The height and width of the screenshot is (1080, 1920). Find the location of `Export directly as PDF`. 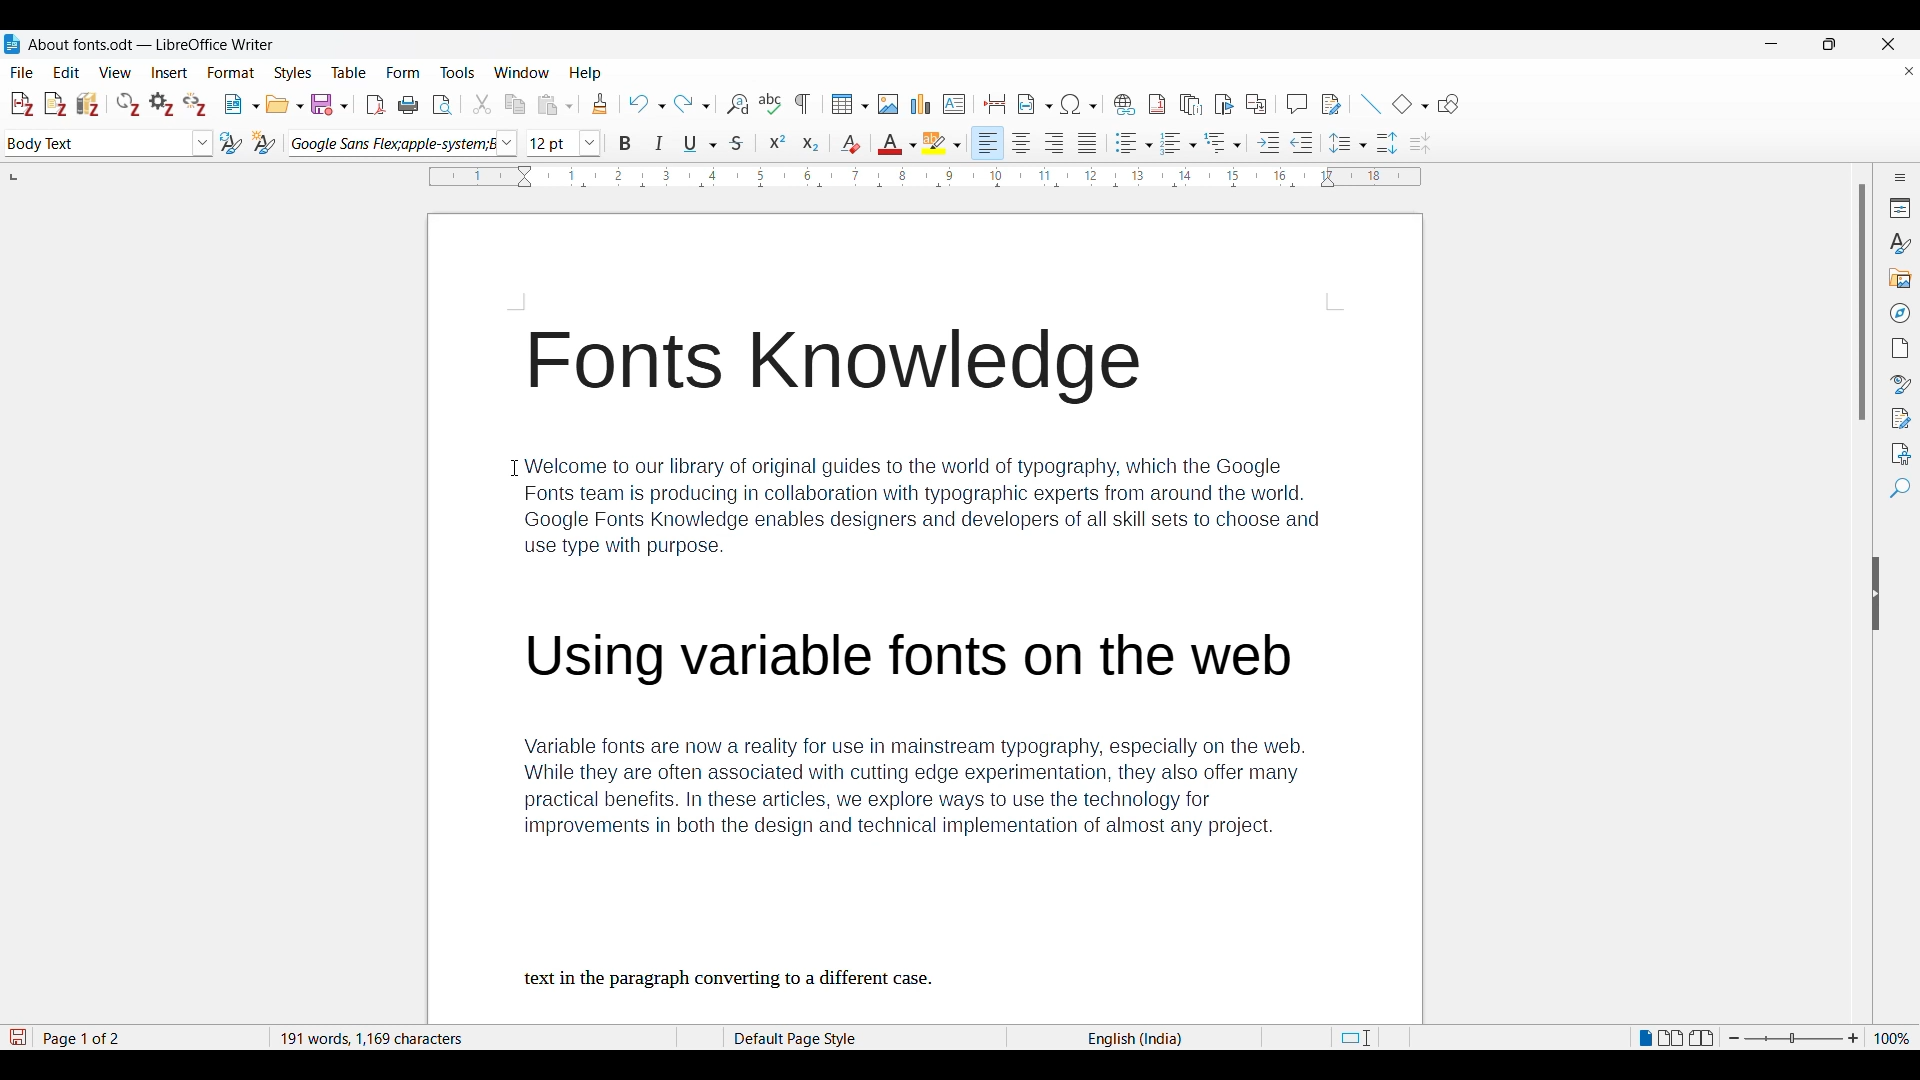

Export directly as PDF is located at coordinates (376, 105).